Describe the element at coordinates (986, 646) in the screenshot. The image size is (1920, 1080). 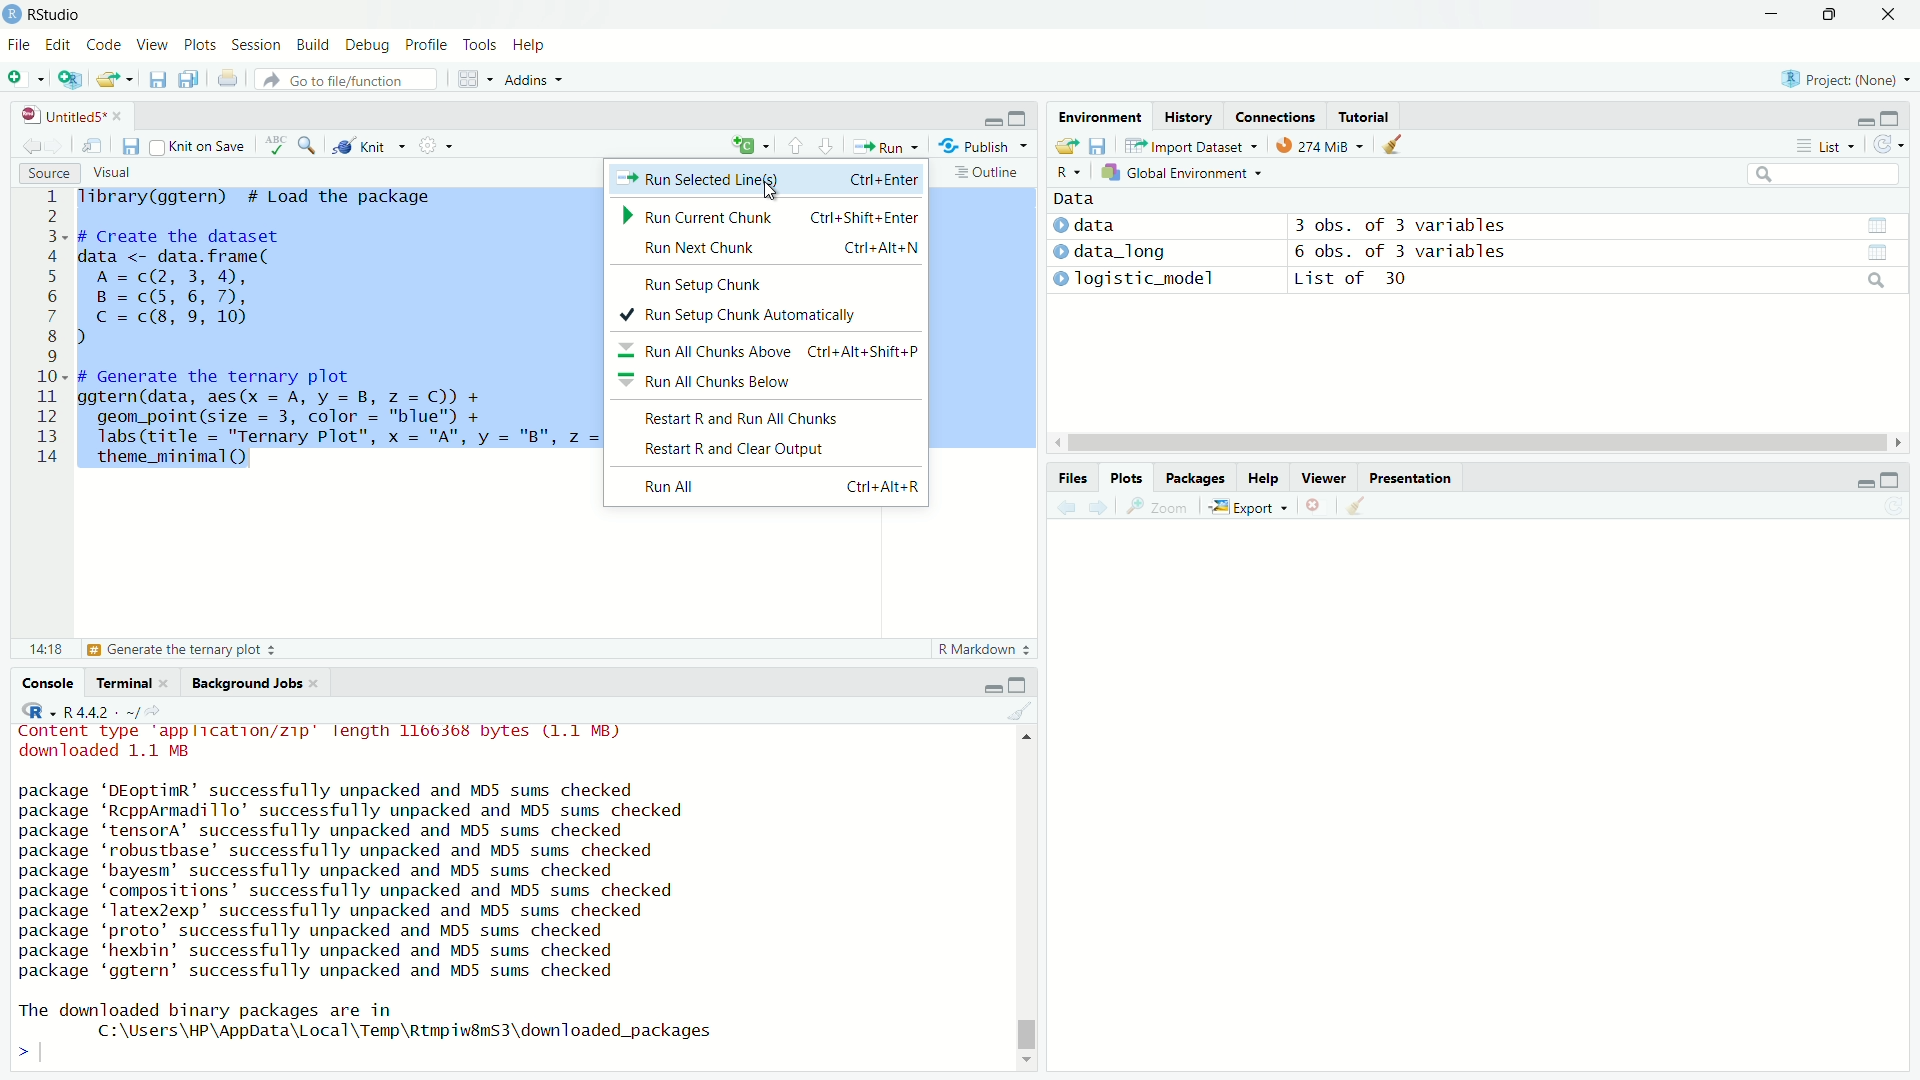
I see `R Markdown *` at that location.